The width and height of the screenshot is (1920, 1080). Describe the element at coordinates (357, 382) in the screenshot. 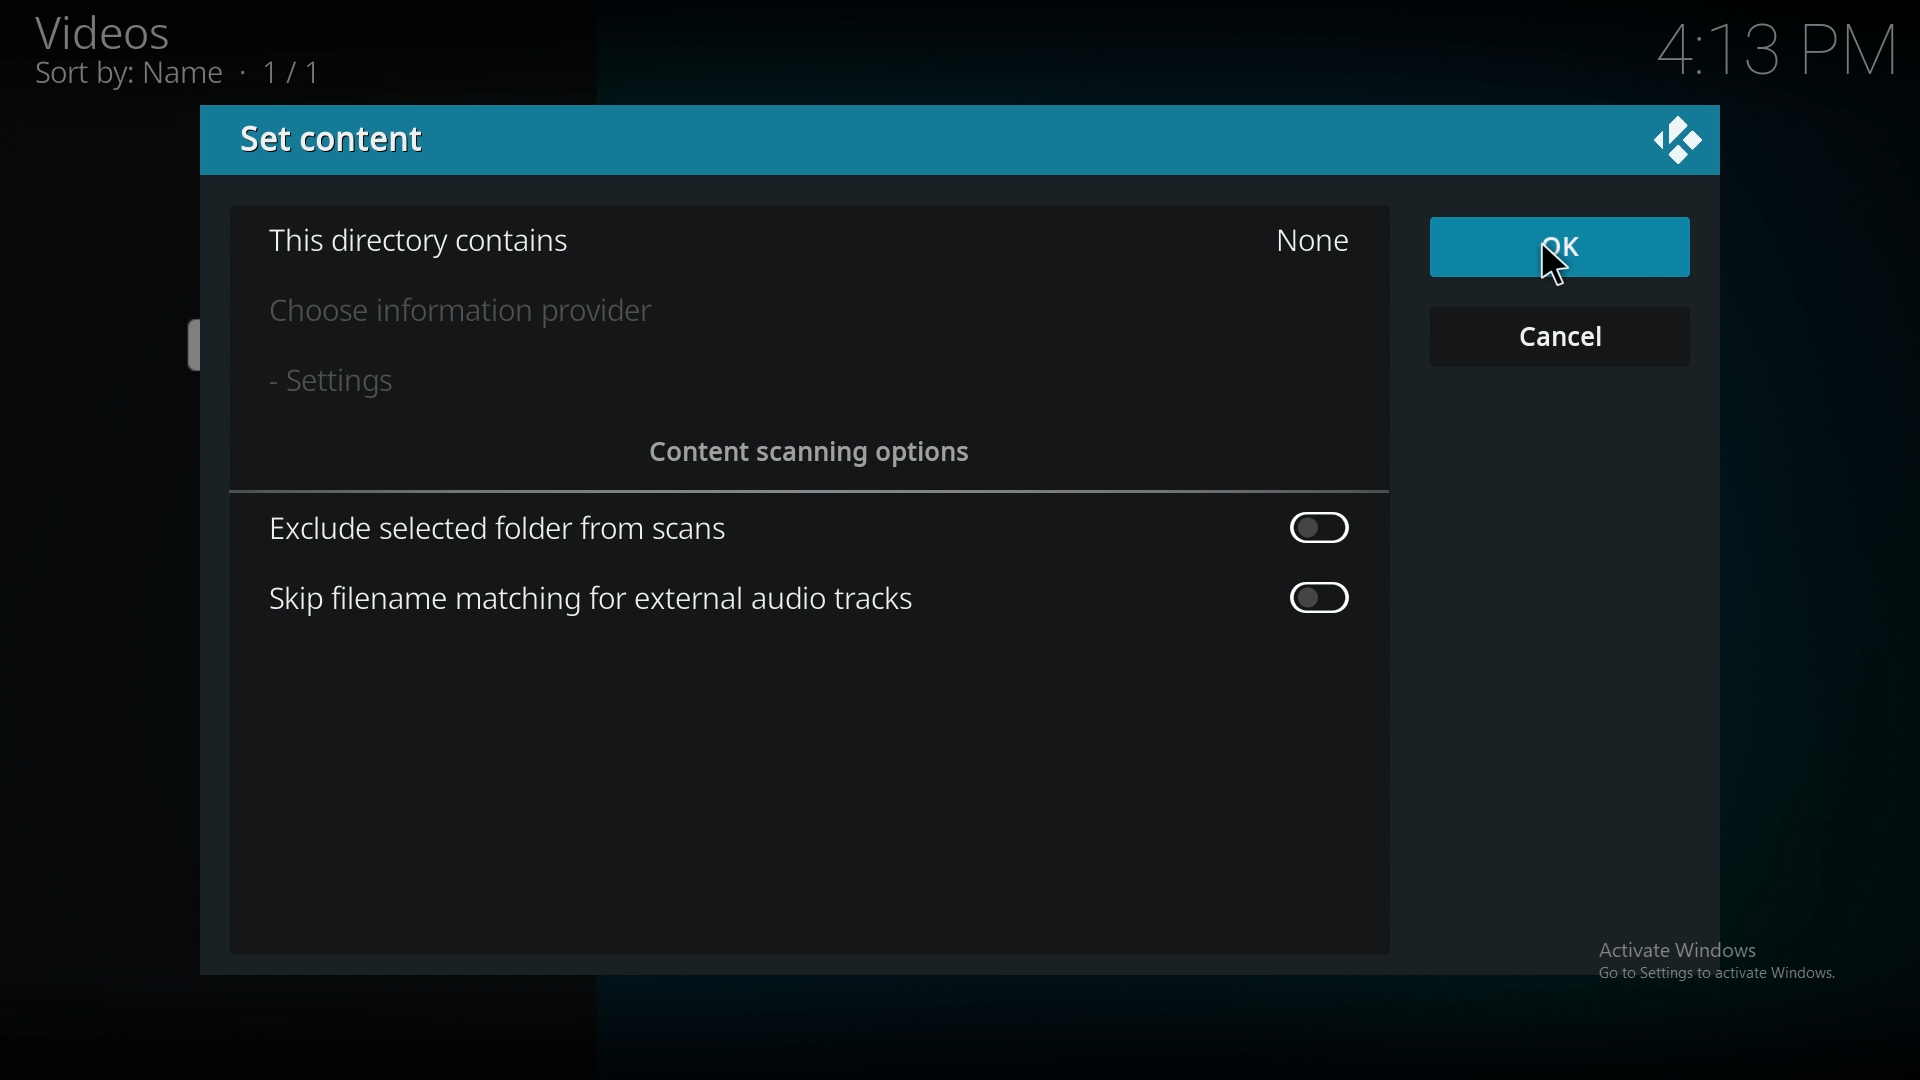

I see `settings` at that location.